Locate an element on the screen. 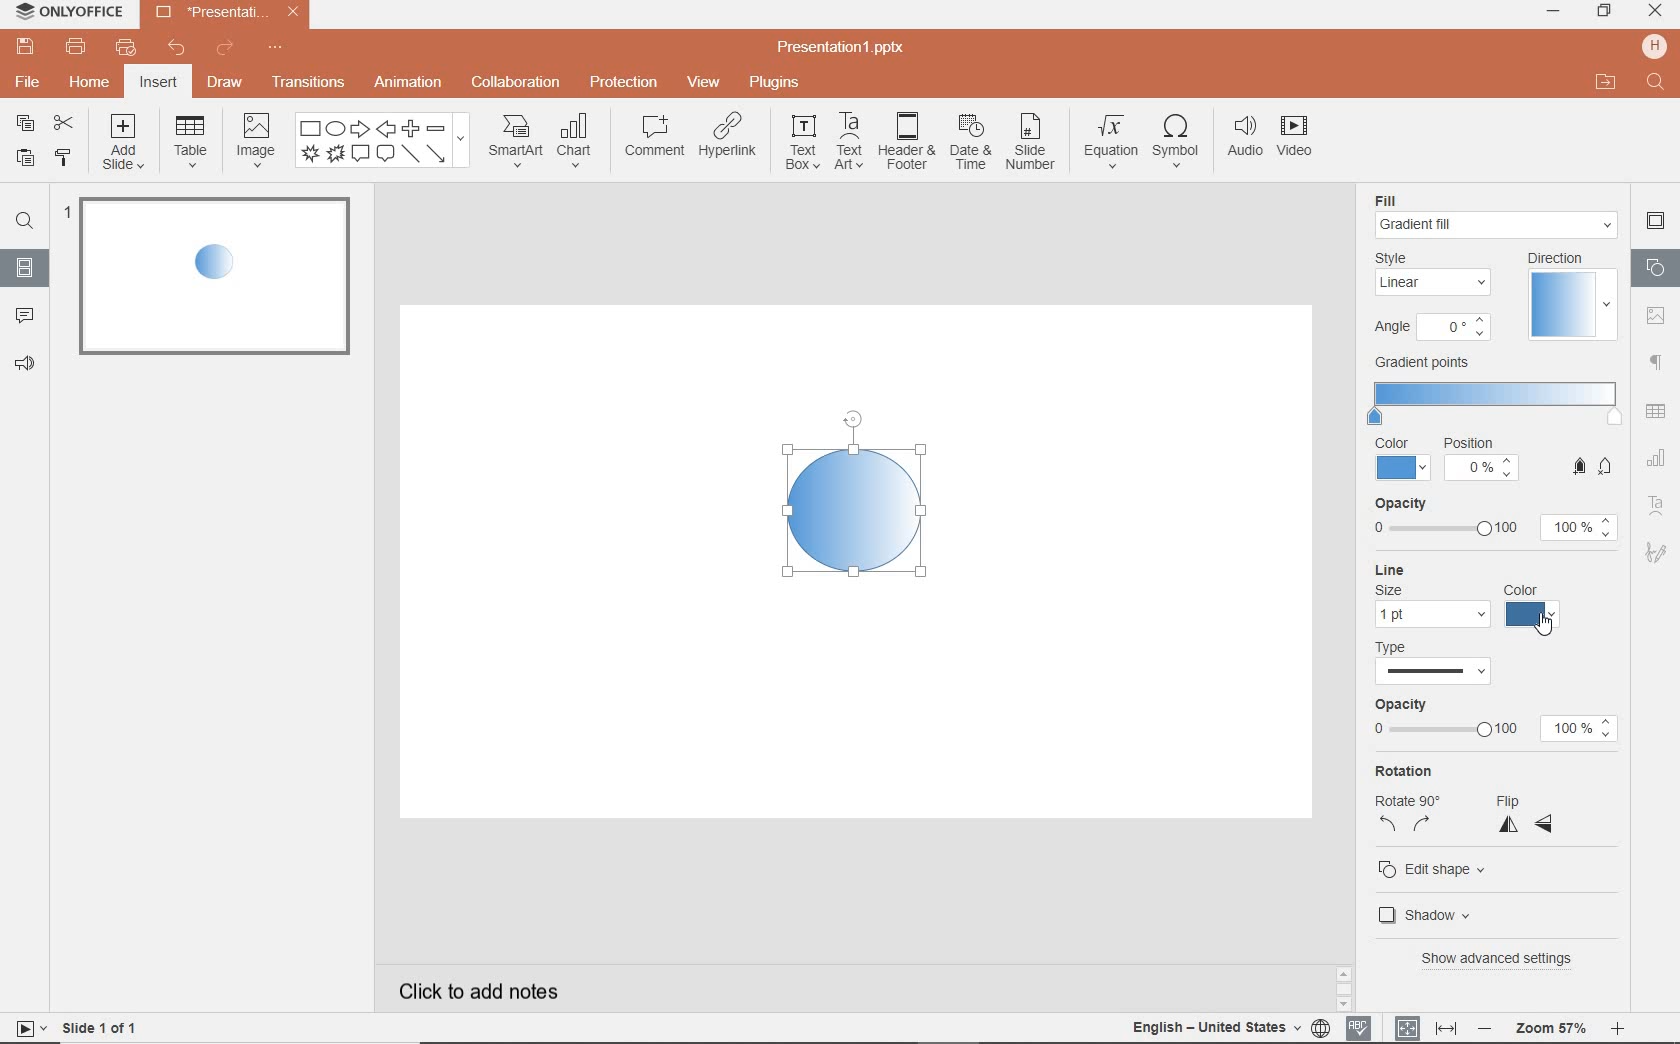  text language is located at coordinates (1218, 1029).